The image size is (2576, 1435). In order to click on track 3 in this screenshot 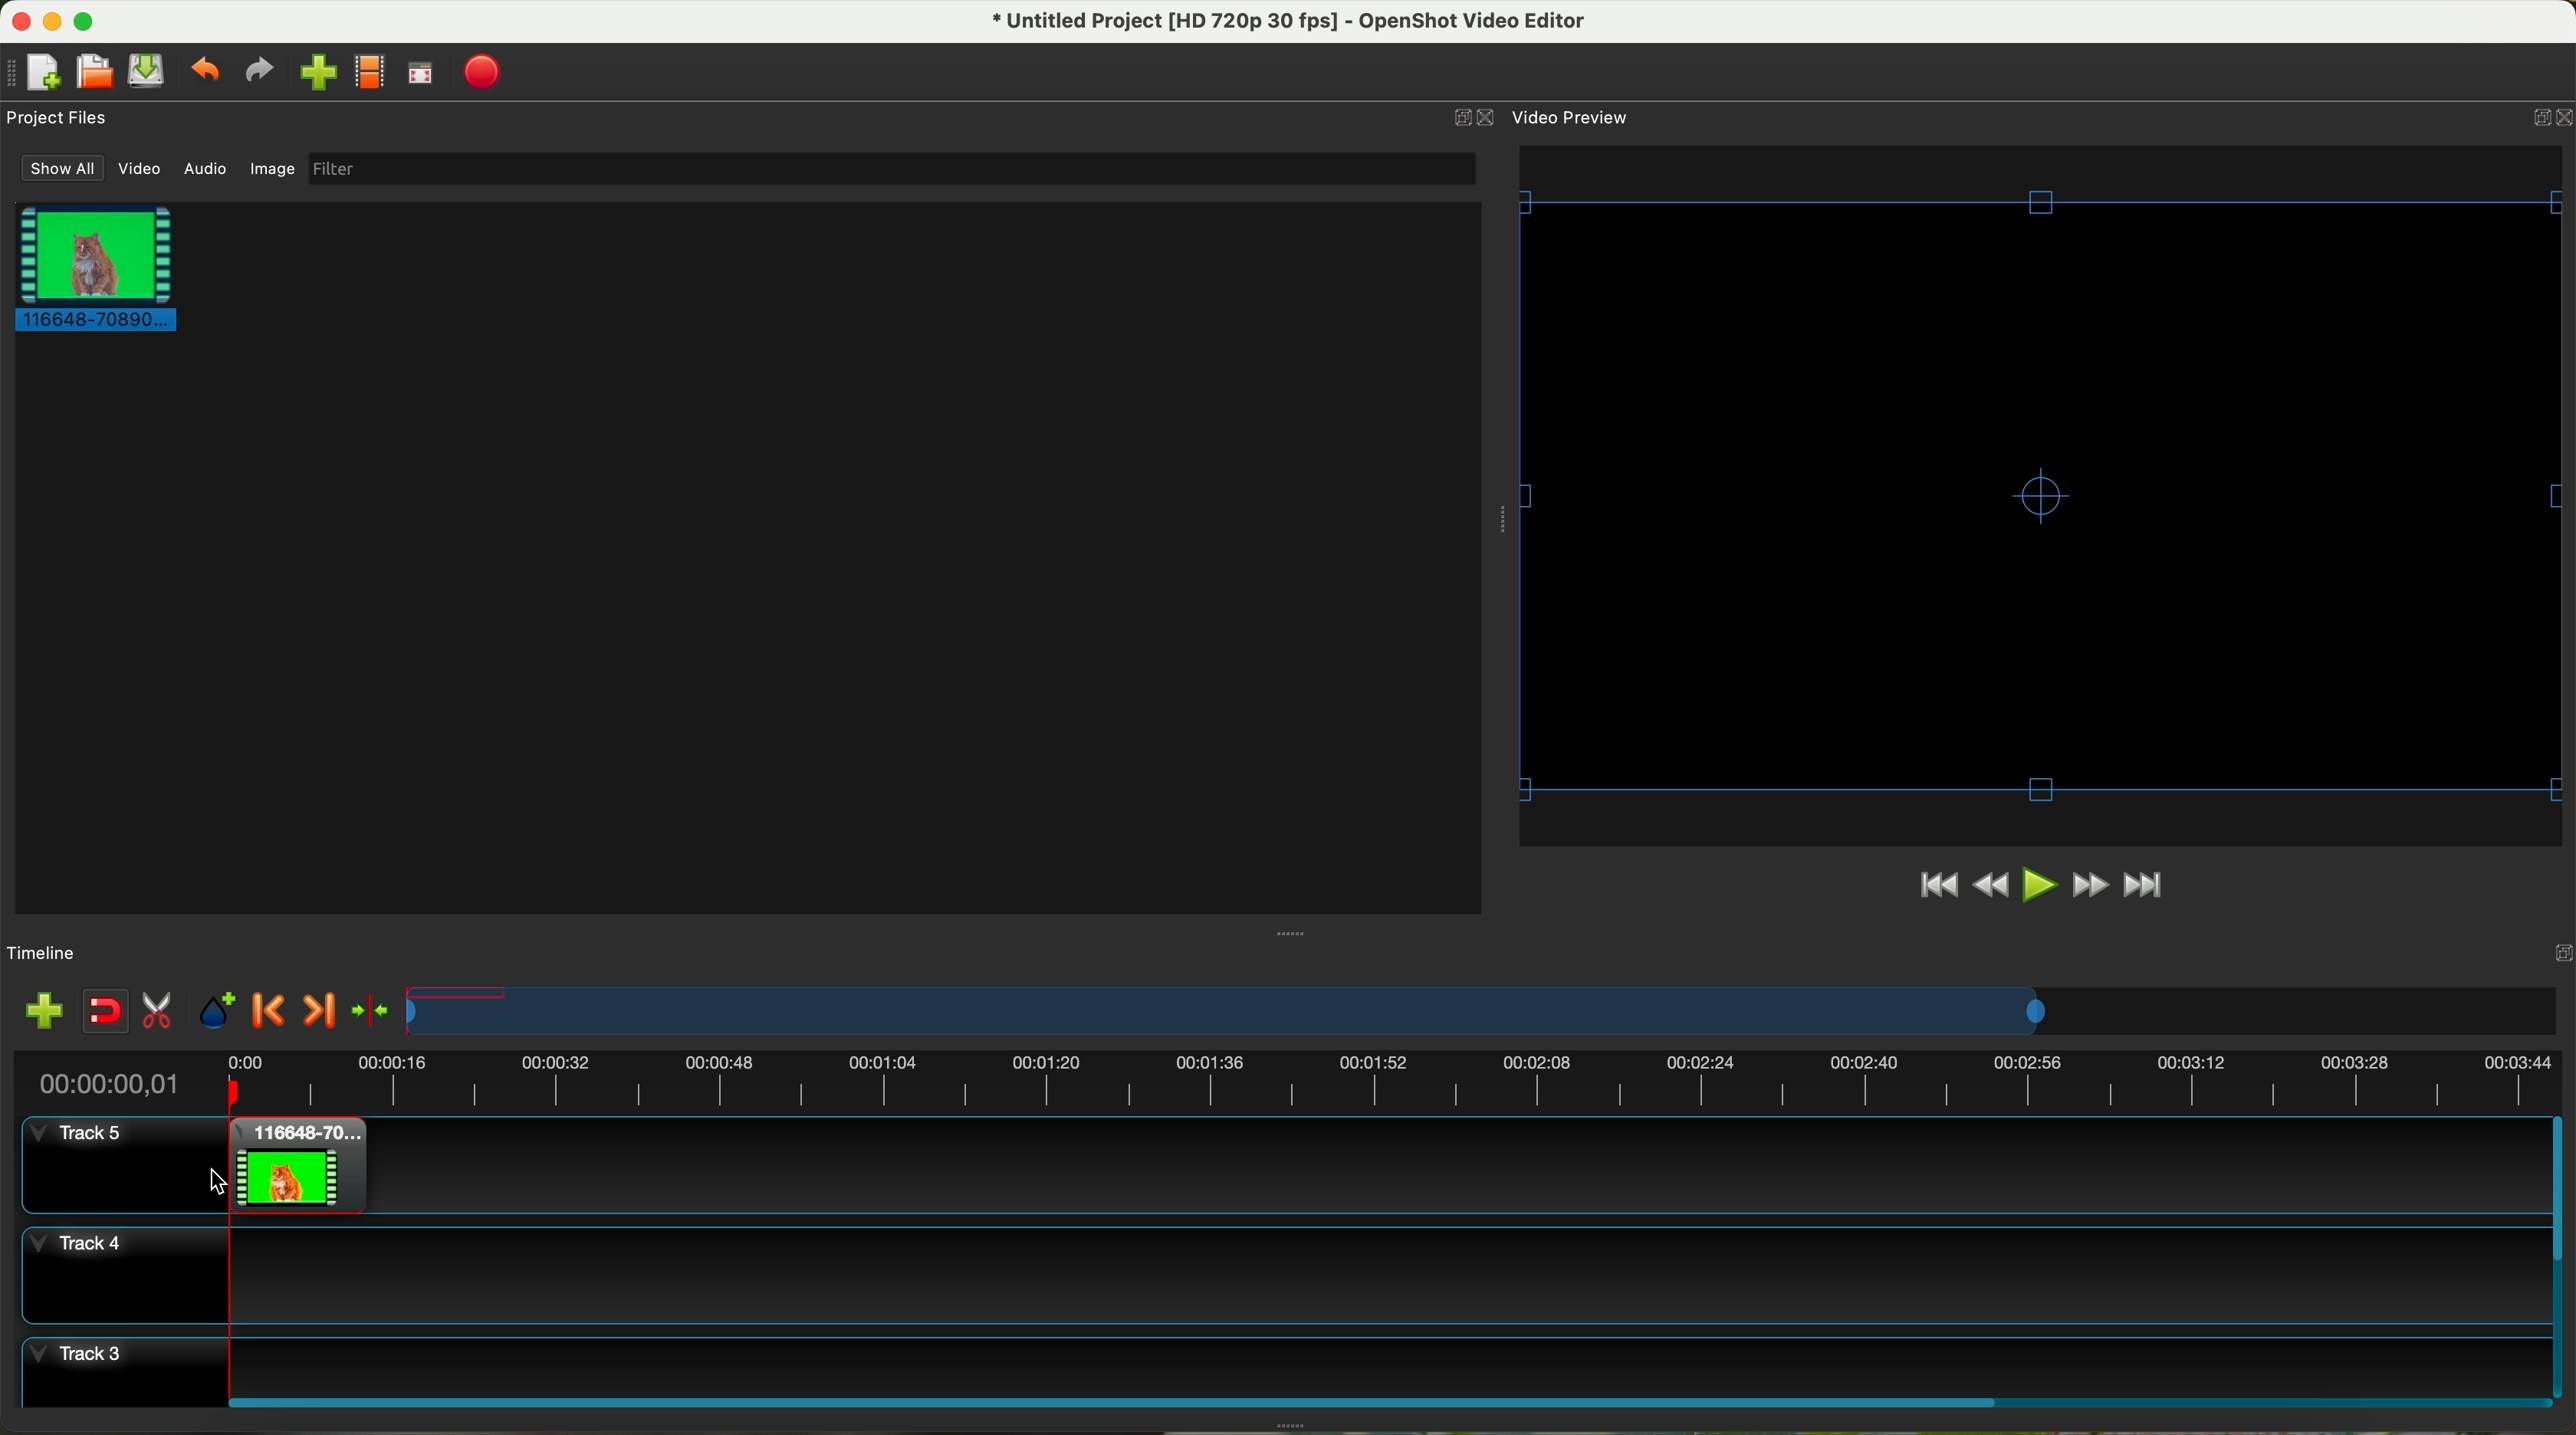, I will do `click(1283, 1362)`.